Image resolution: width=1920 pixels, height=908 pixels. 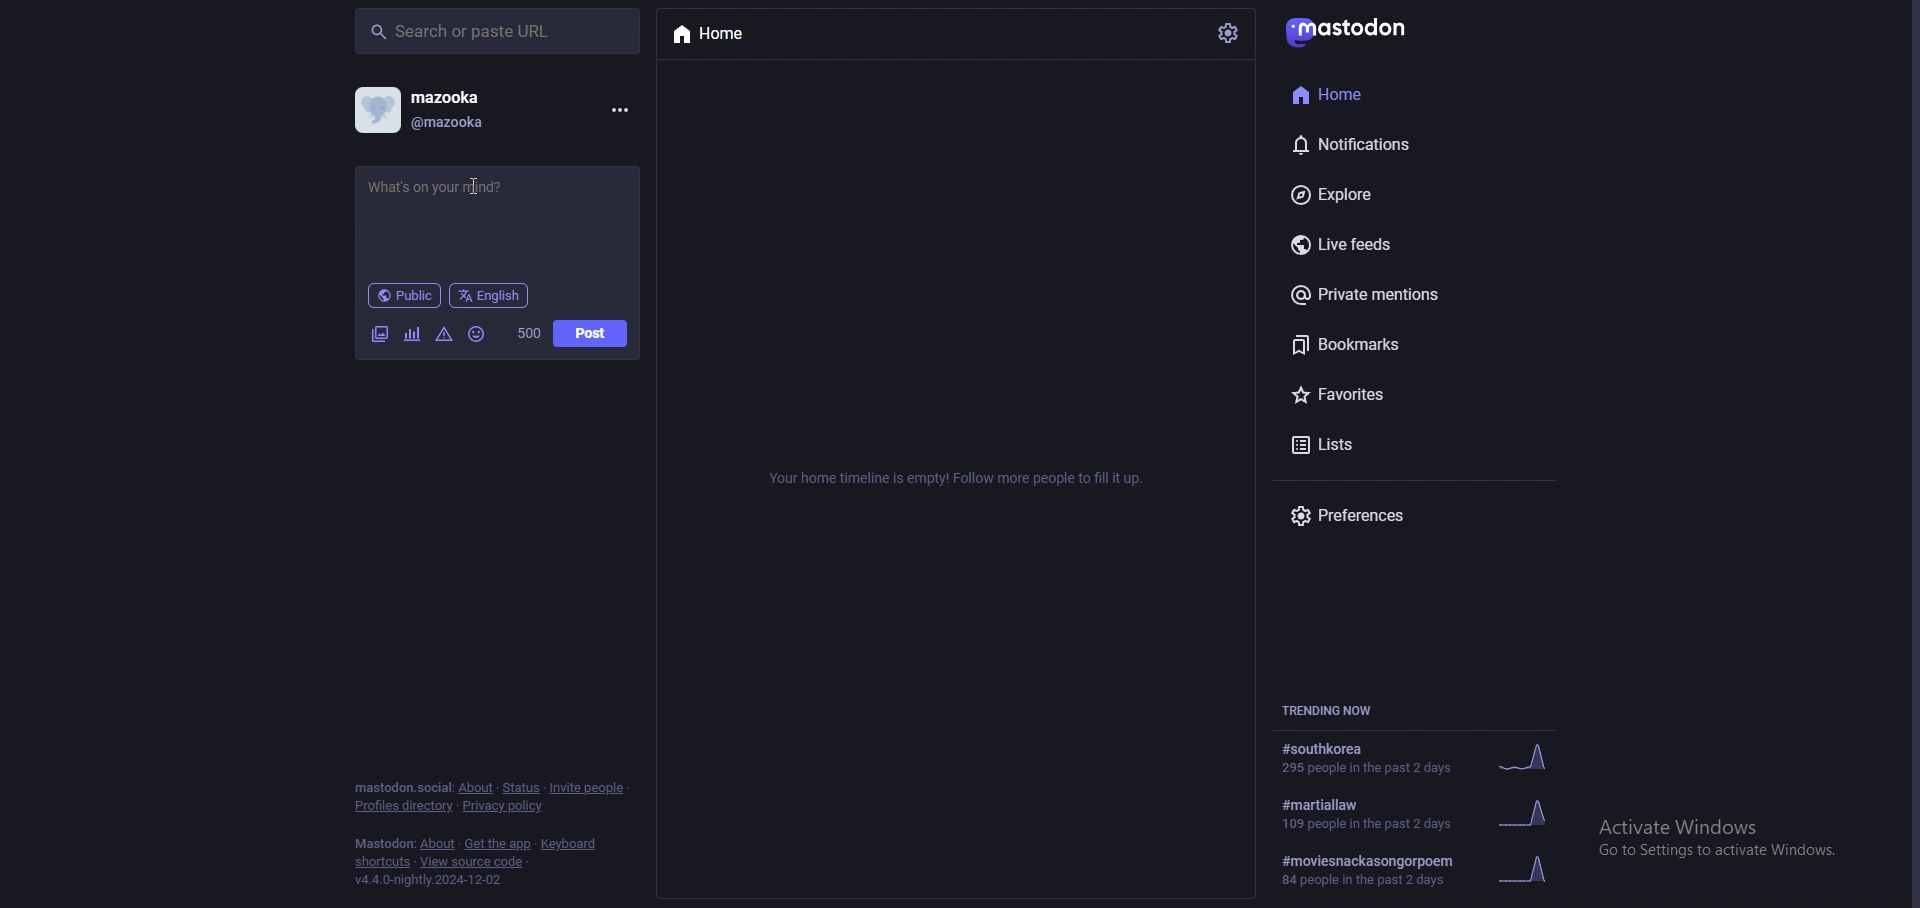 What do you see at coordinates (1230, 33) in the screenshot?
I see `settings` at bounding box center [1230, 33].